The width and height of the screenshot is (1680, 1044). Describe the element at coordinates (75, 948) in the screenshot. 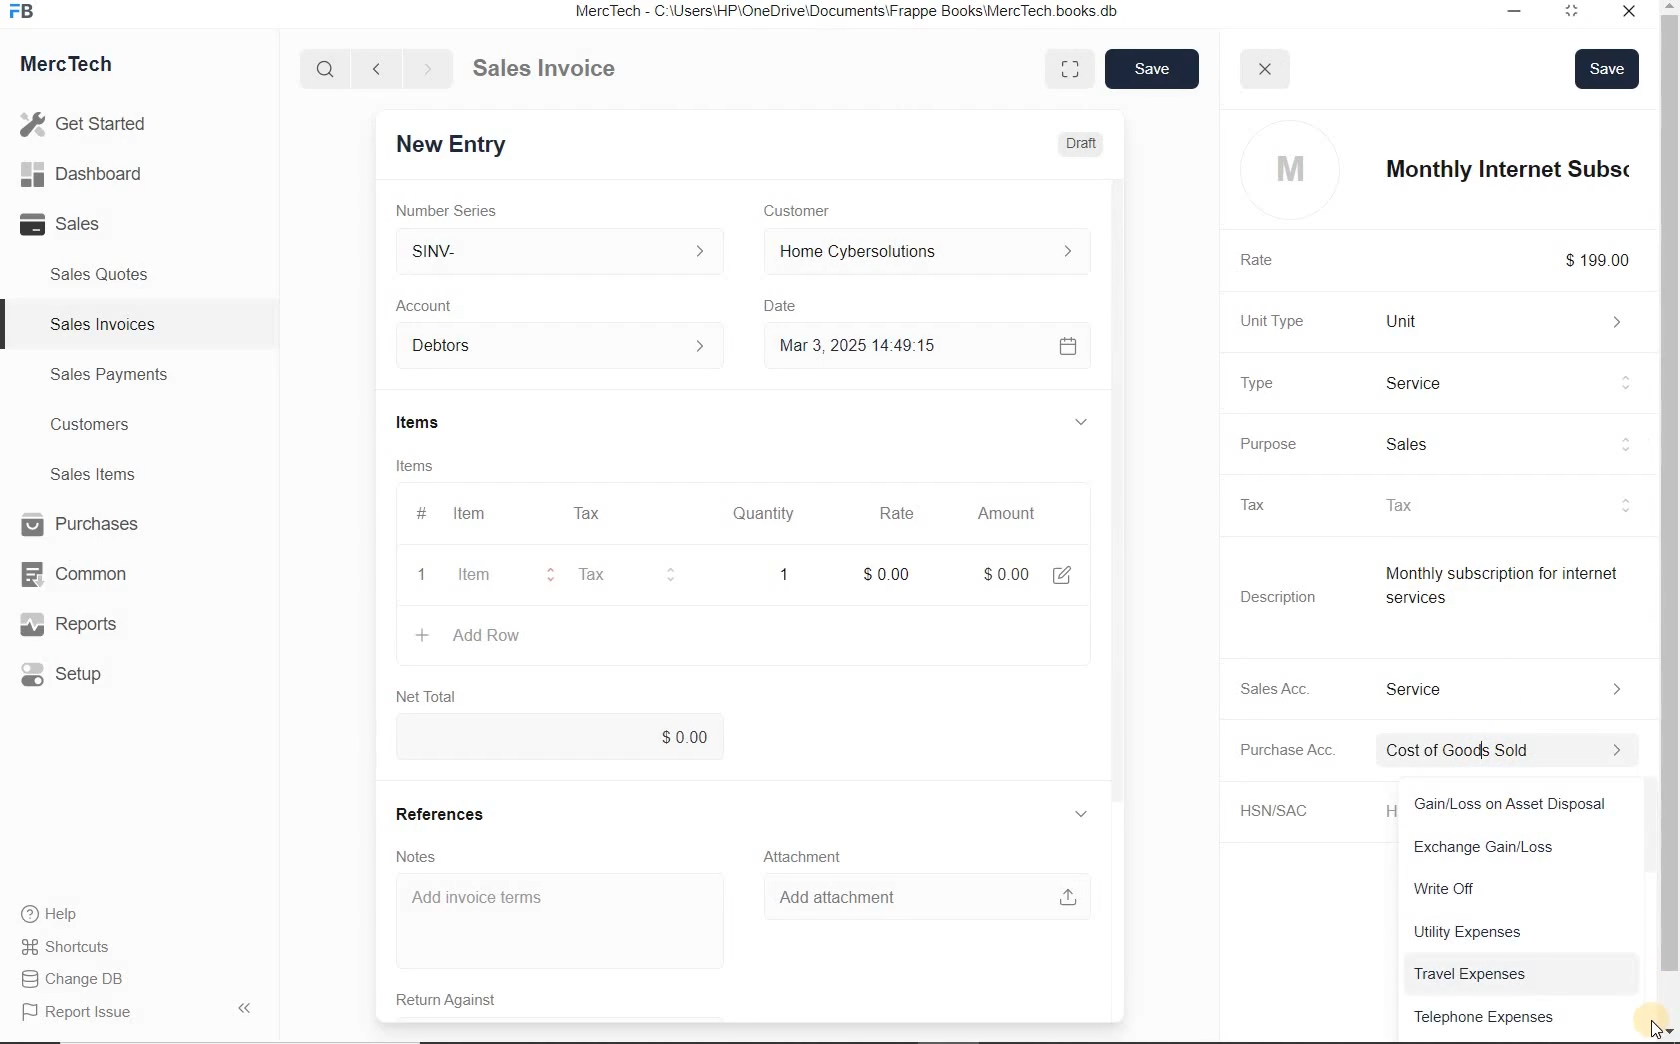

I see `Shortcuts` at that location.